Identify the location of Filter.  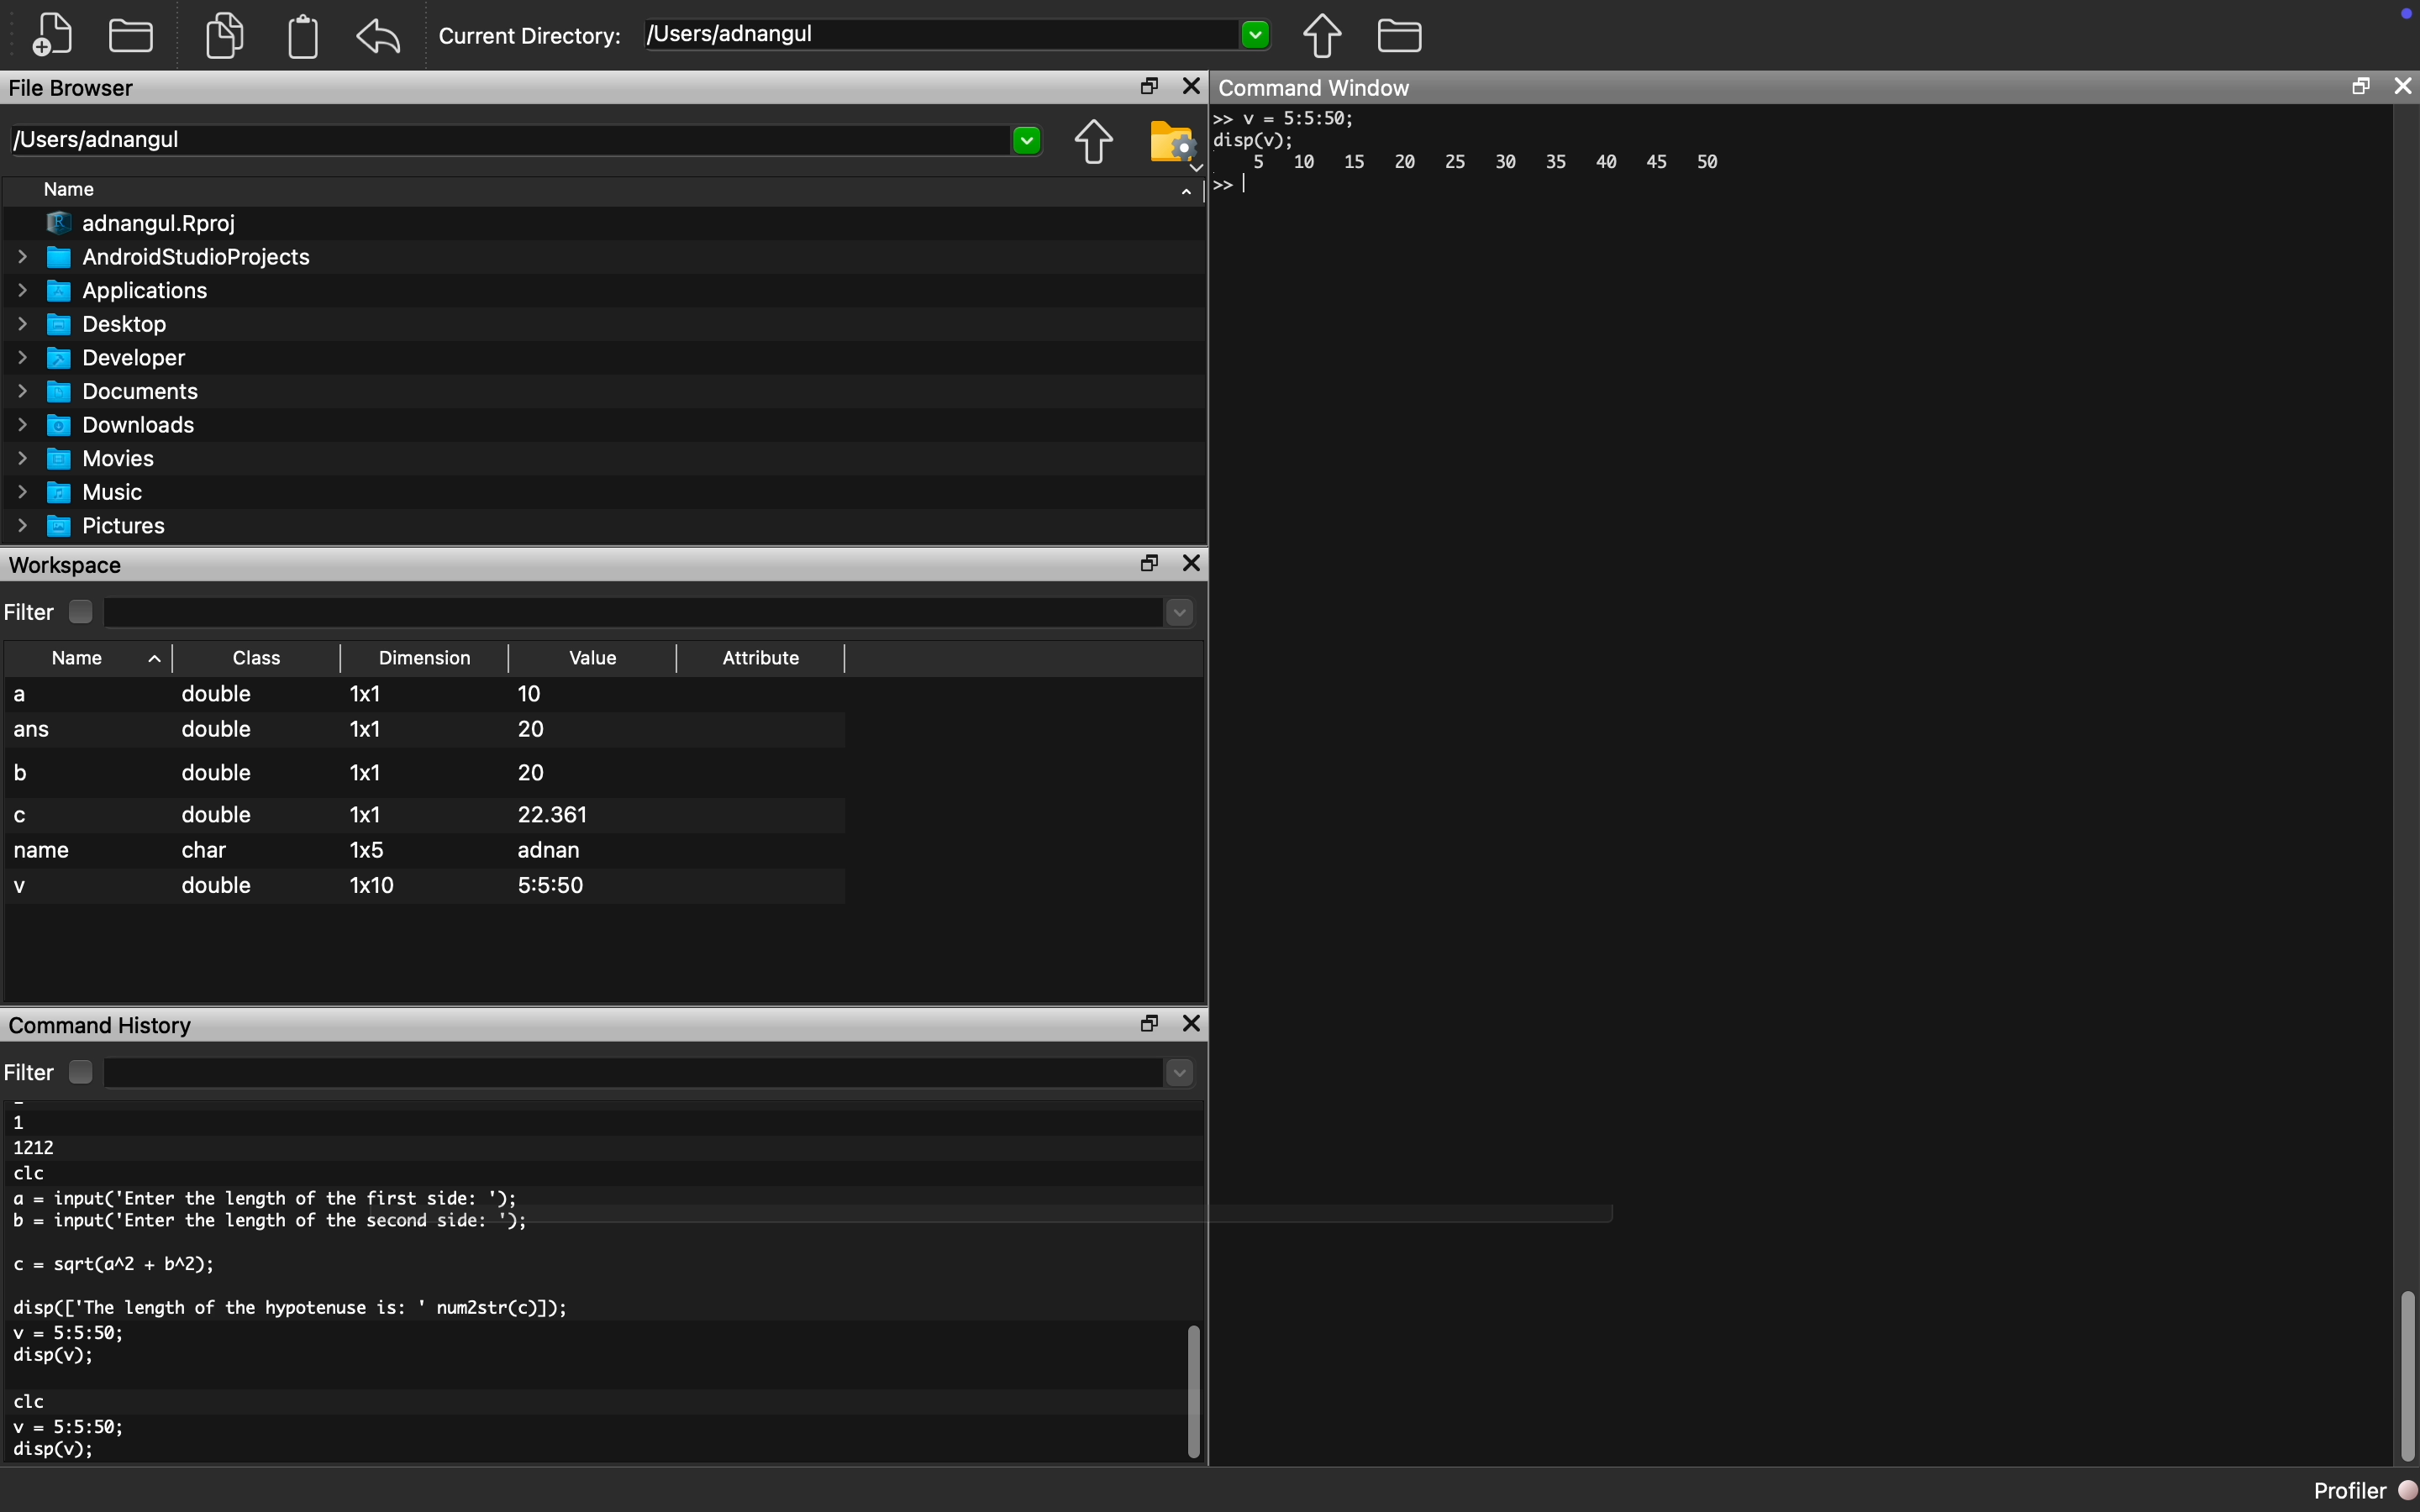
(54, 611).